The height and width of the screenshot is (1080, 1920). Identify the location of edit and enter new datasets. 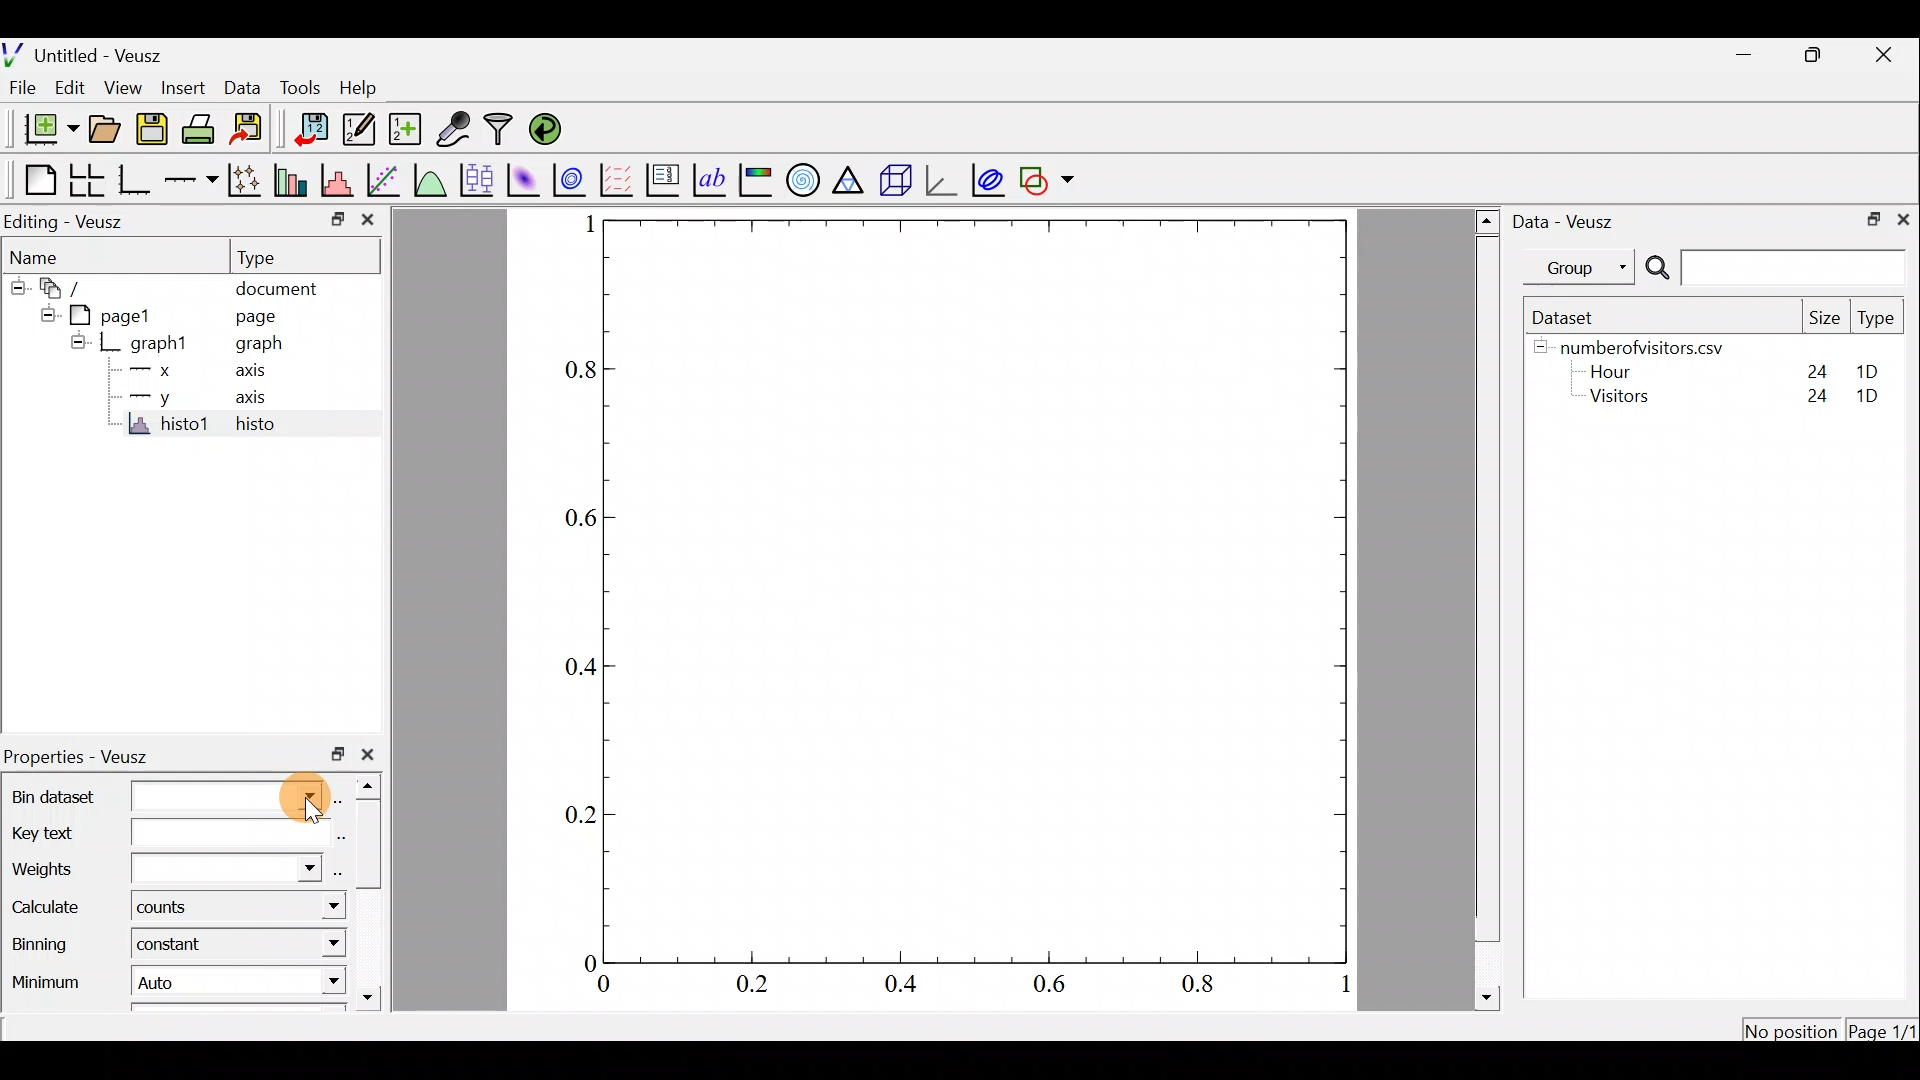
(359, 130).